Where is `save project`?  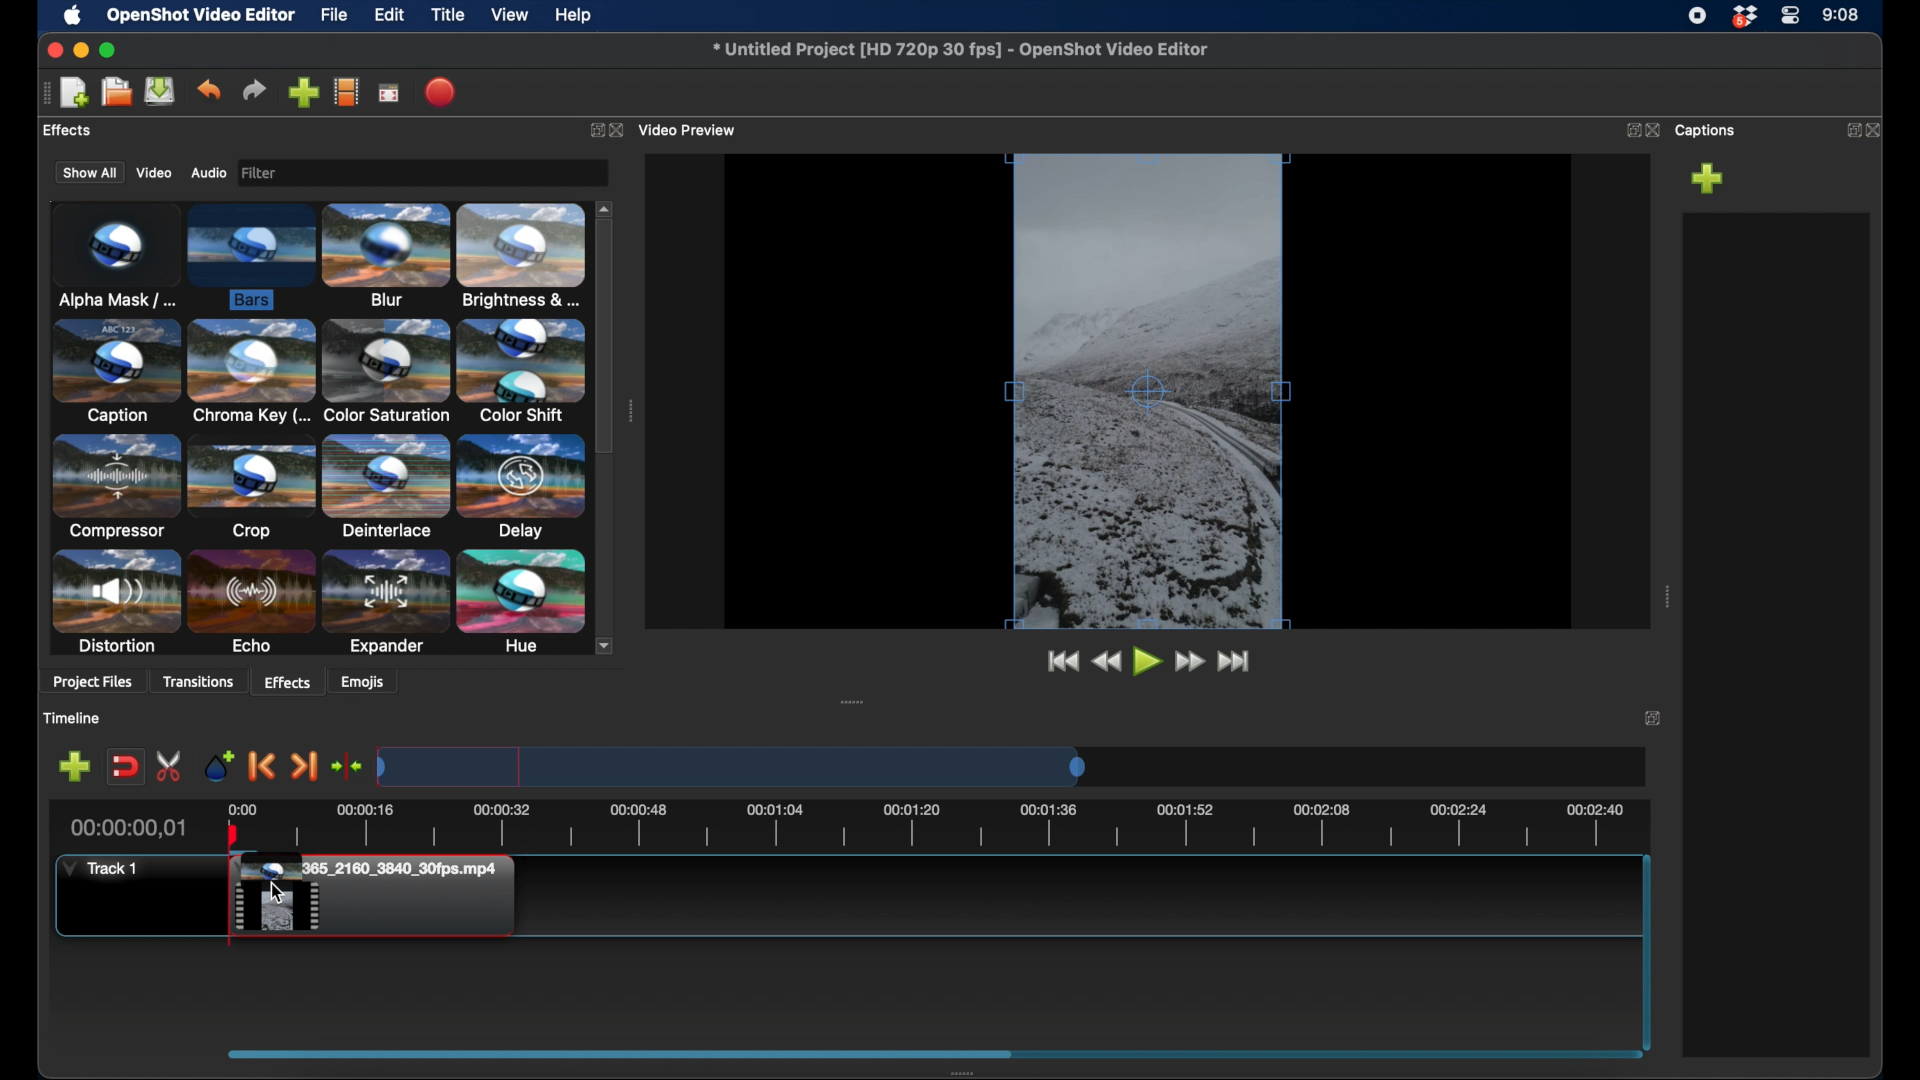
save project is located at coordinates (161, 92).